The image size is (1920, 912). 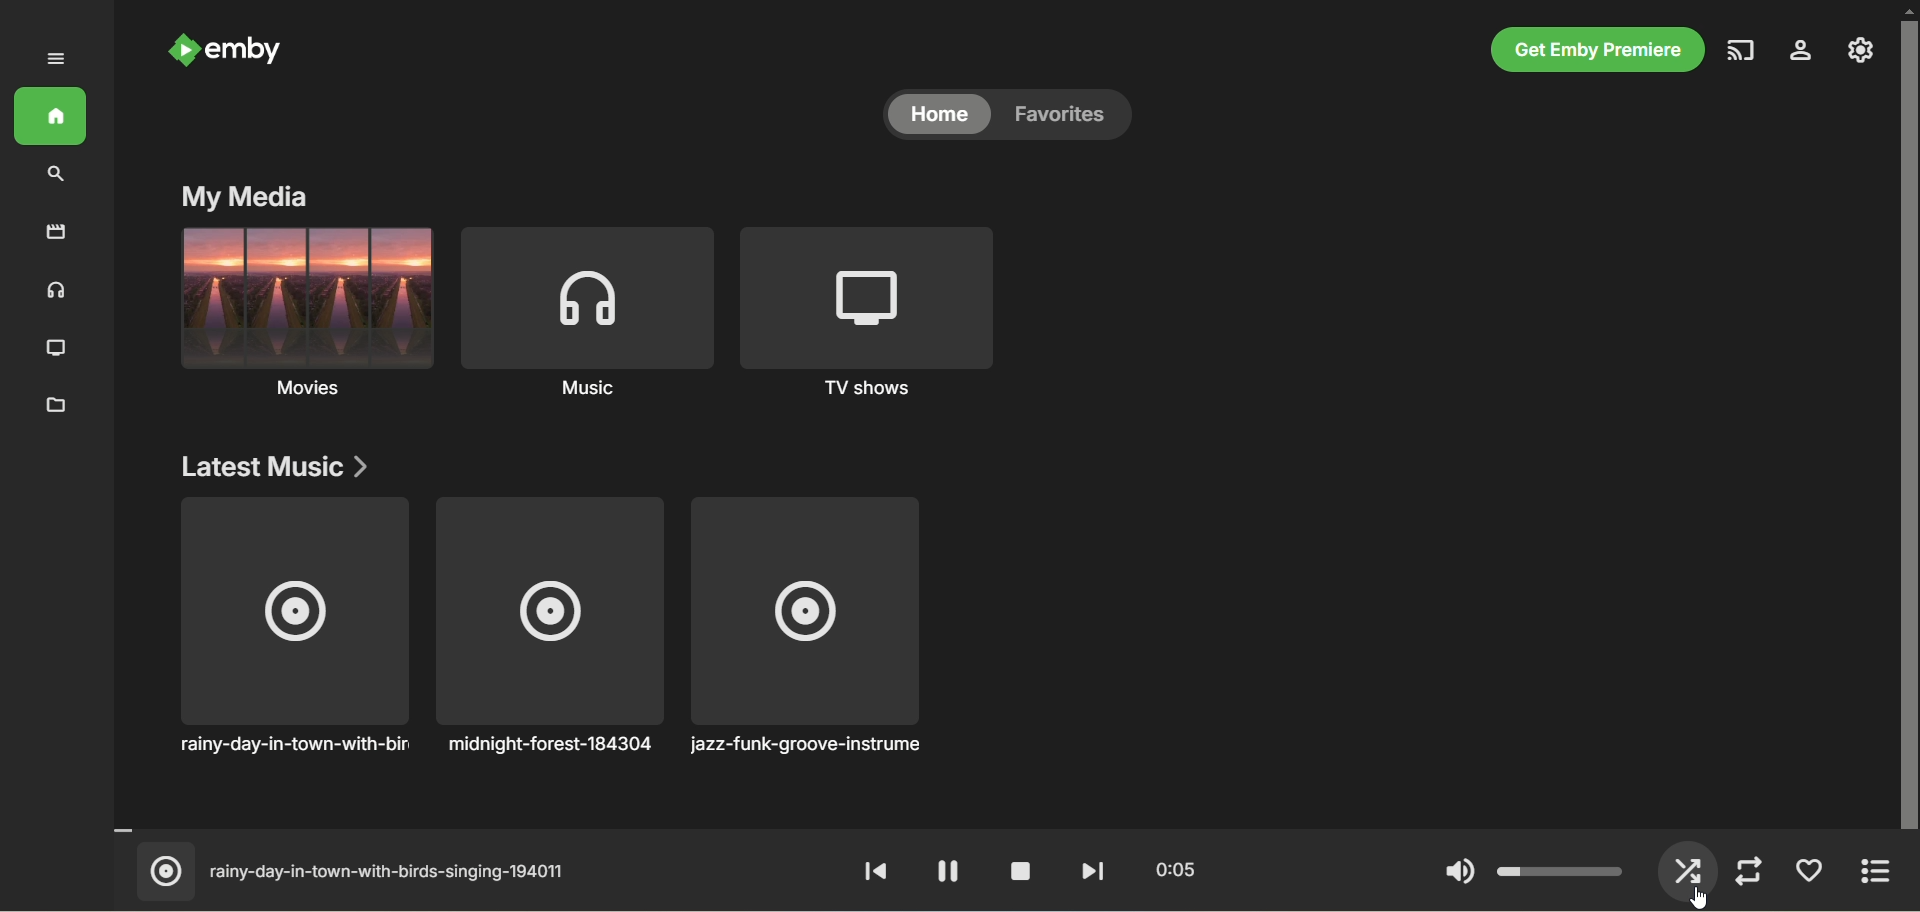 I want to click on play on another device, so click(x=1744, y=51).